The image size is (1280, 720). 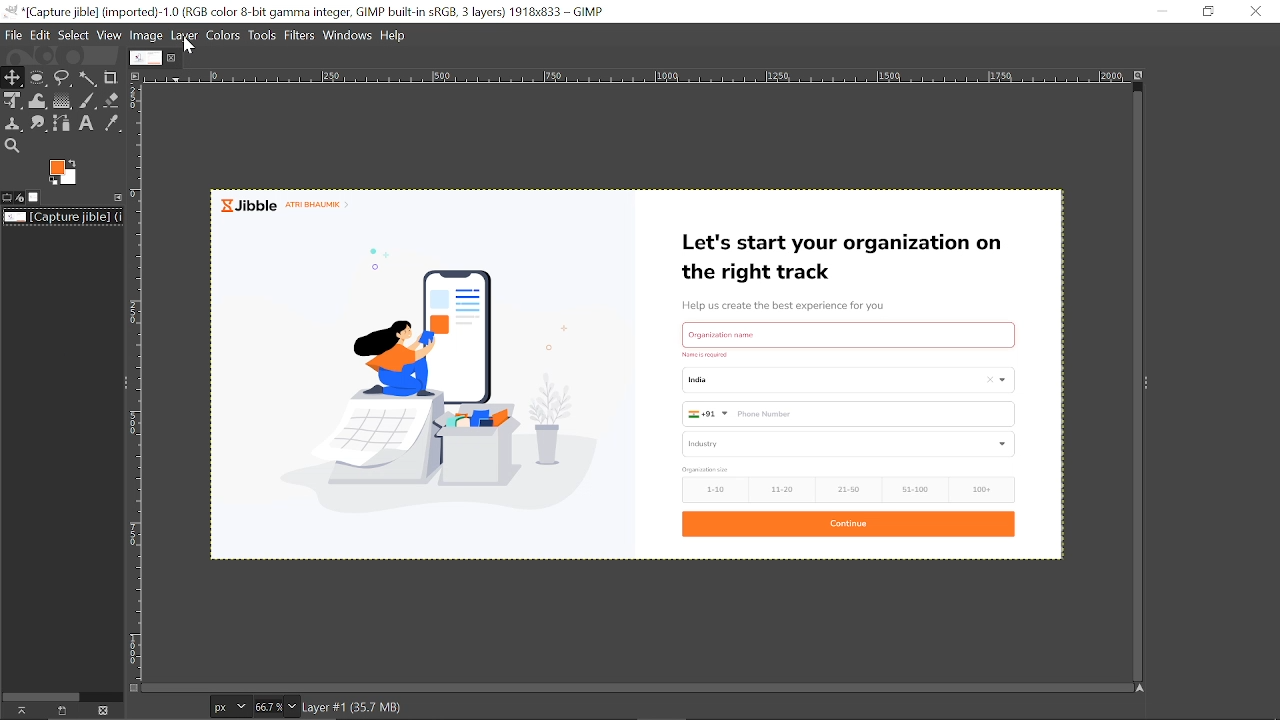 What do you see at coordinates (229, 707) in the screenshot?
I see `Units of the current image` at bounding box center [229, 707].